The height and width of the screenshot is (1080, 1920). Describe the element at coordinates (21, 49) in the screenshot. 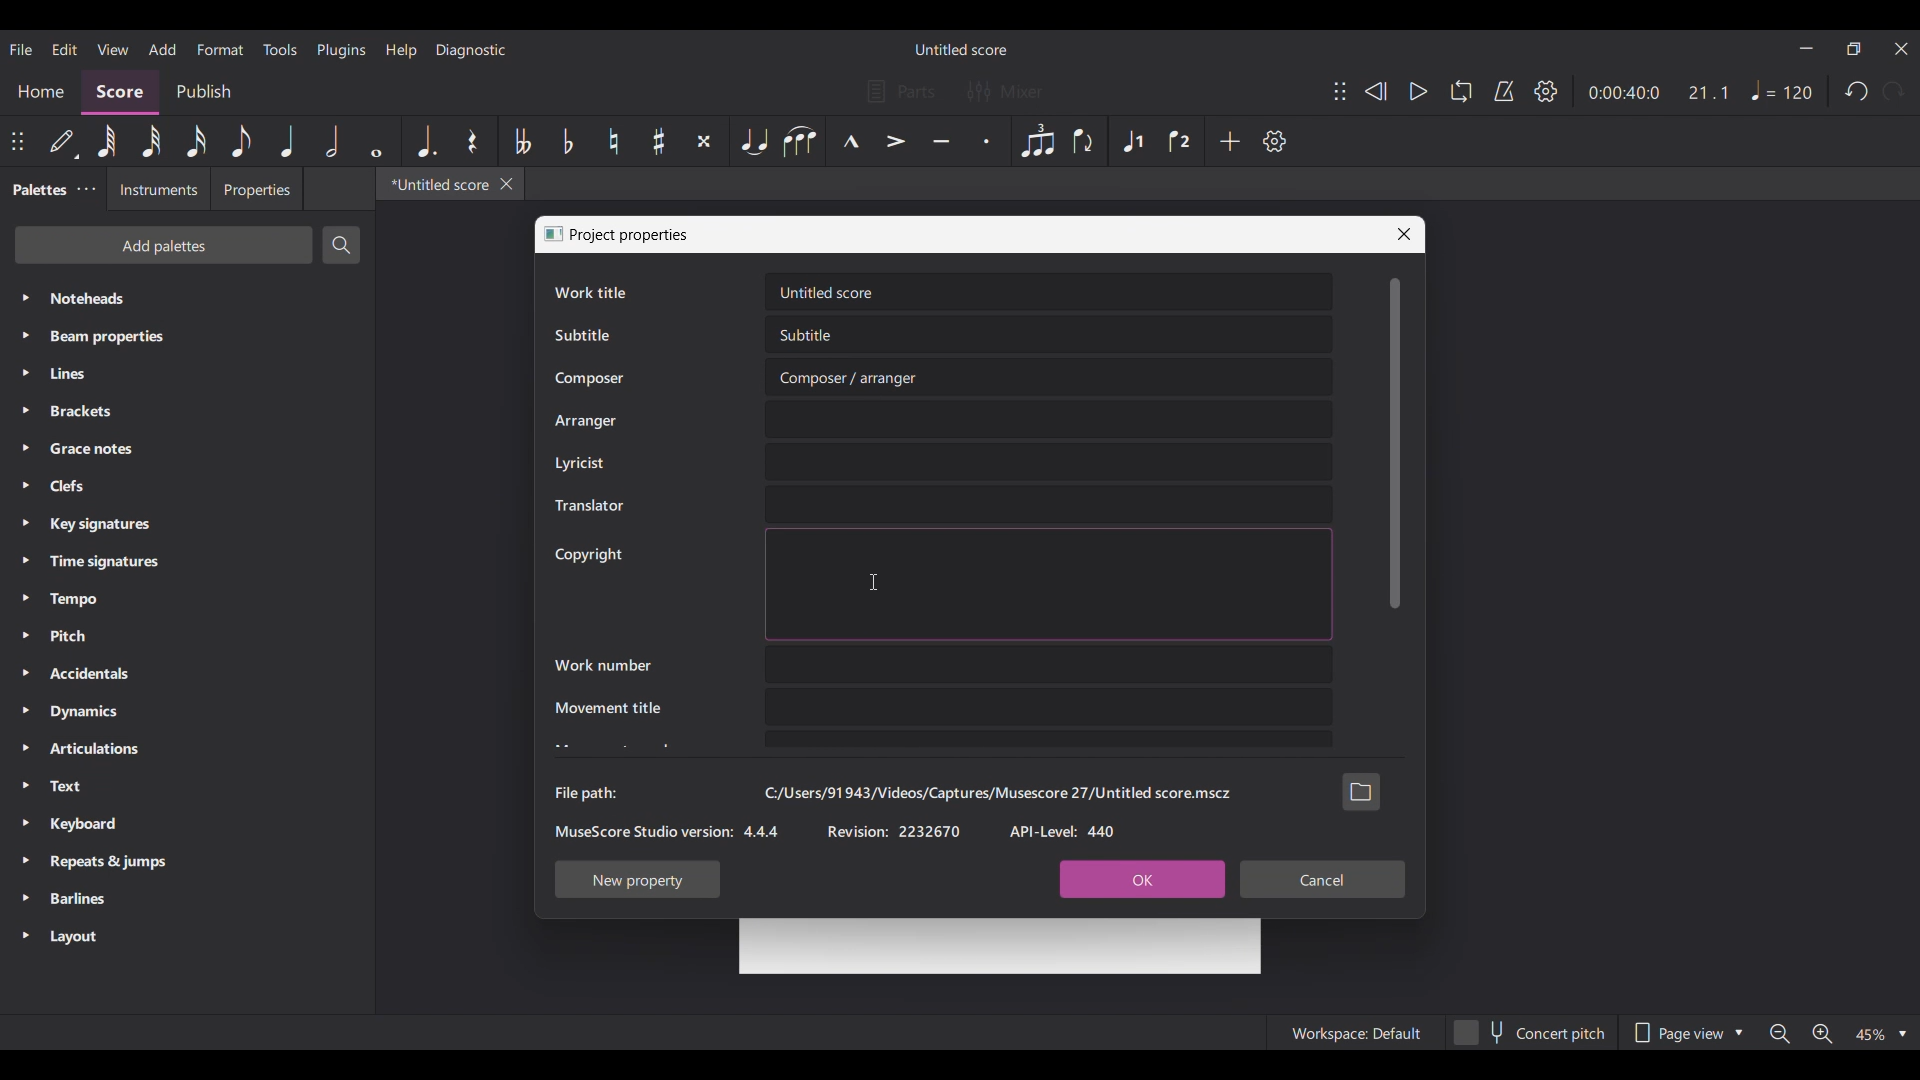

I see `File menu` at that location.